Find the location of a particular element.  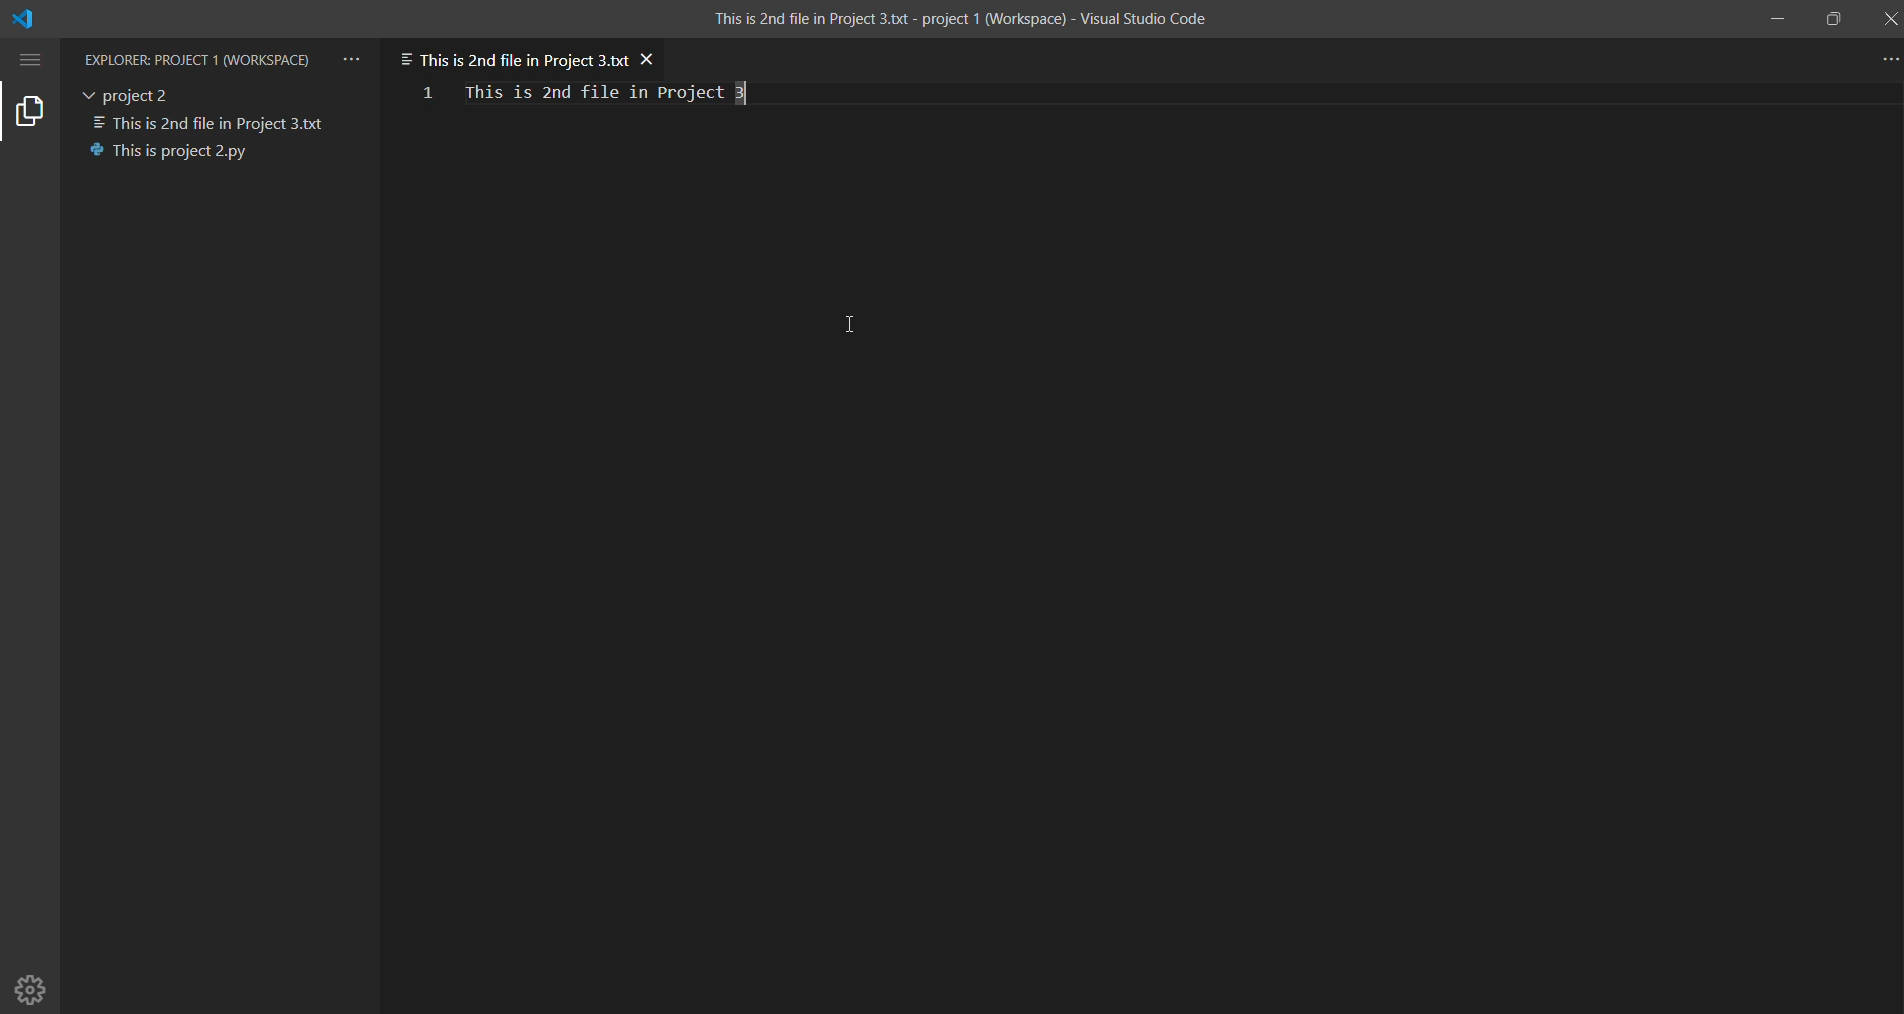

This is 2nd file in Project 3.txt is located at coordinates (513, 55).